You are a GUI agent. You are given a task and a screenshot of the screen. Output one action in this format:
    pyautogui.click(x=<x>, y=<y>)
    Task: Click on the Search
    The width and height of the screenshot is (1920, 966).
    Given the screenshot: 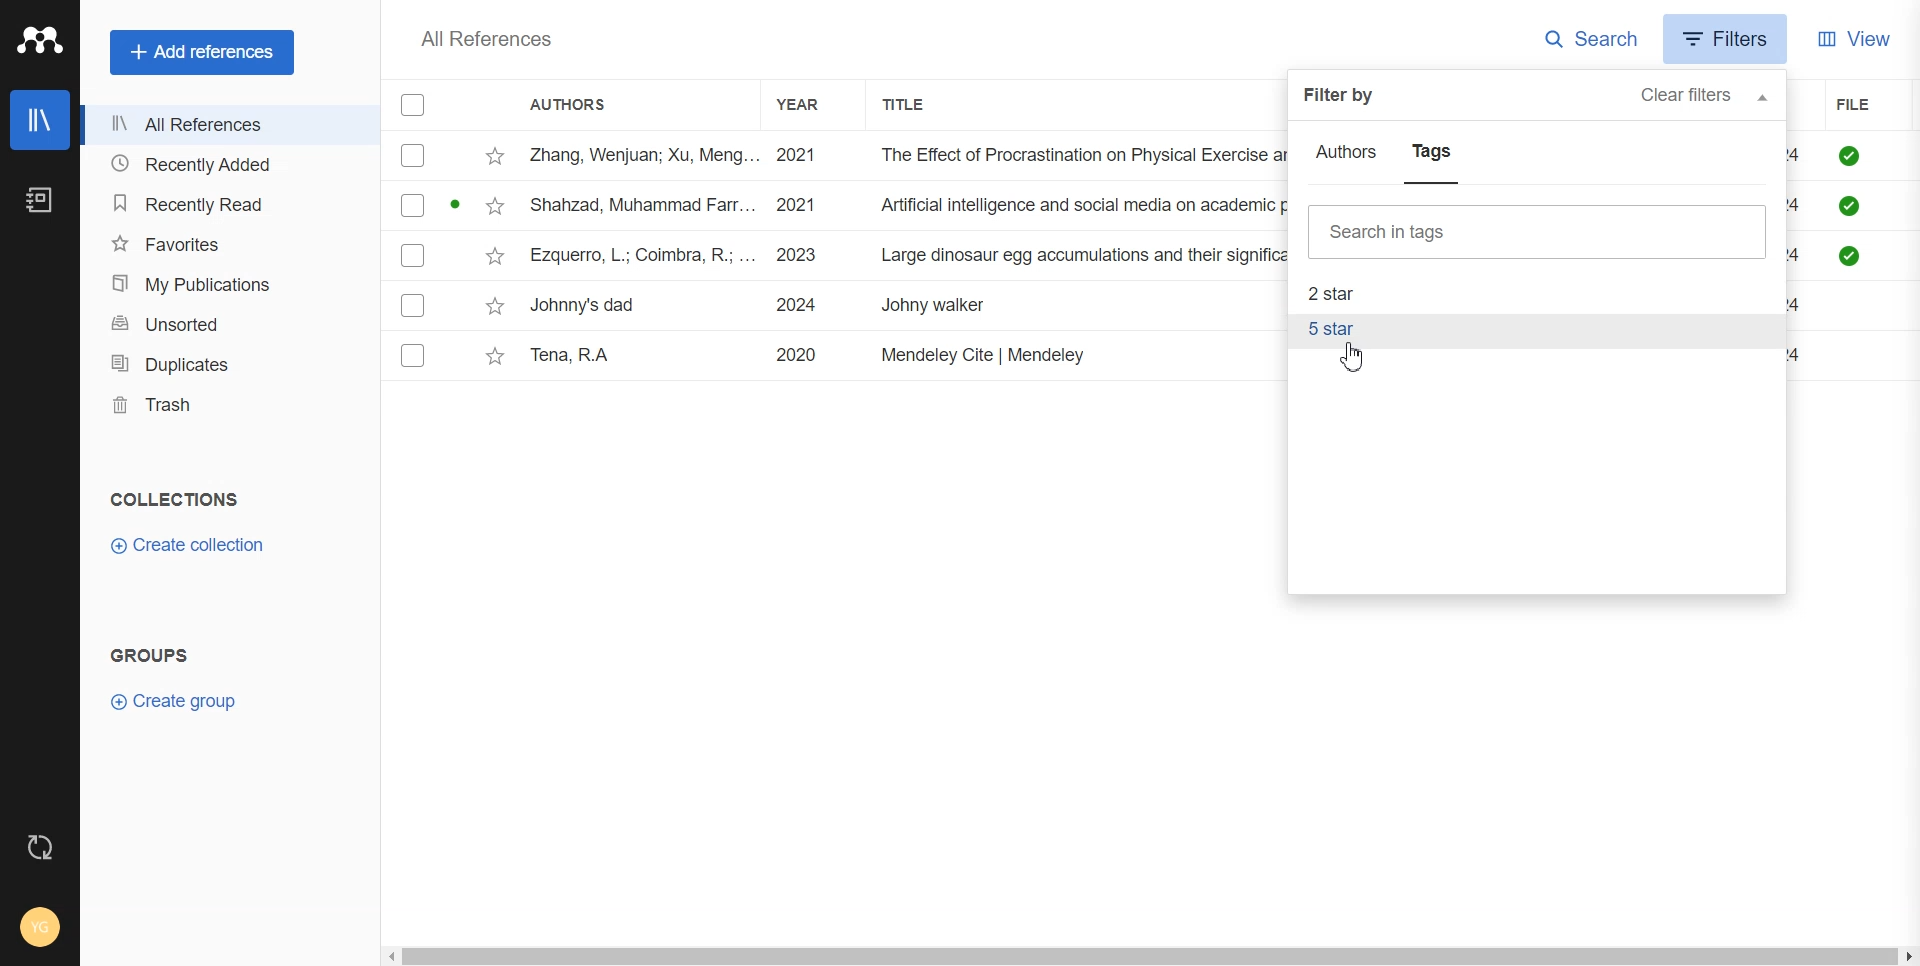 What is the action you would take?
    pyautogui.click(x=1582, y=40)
    